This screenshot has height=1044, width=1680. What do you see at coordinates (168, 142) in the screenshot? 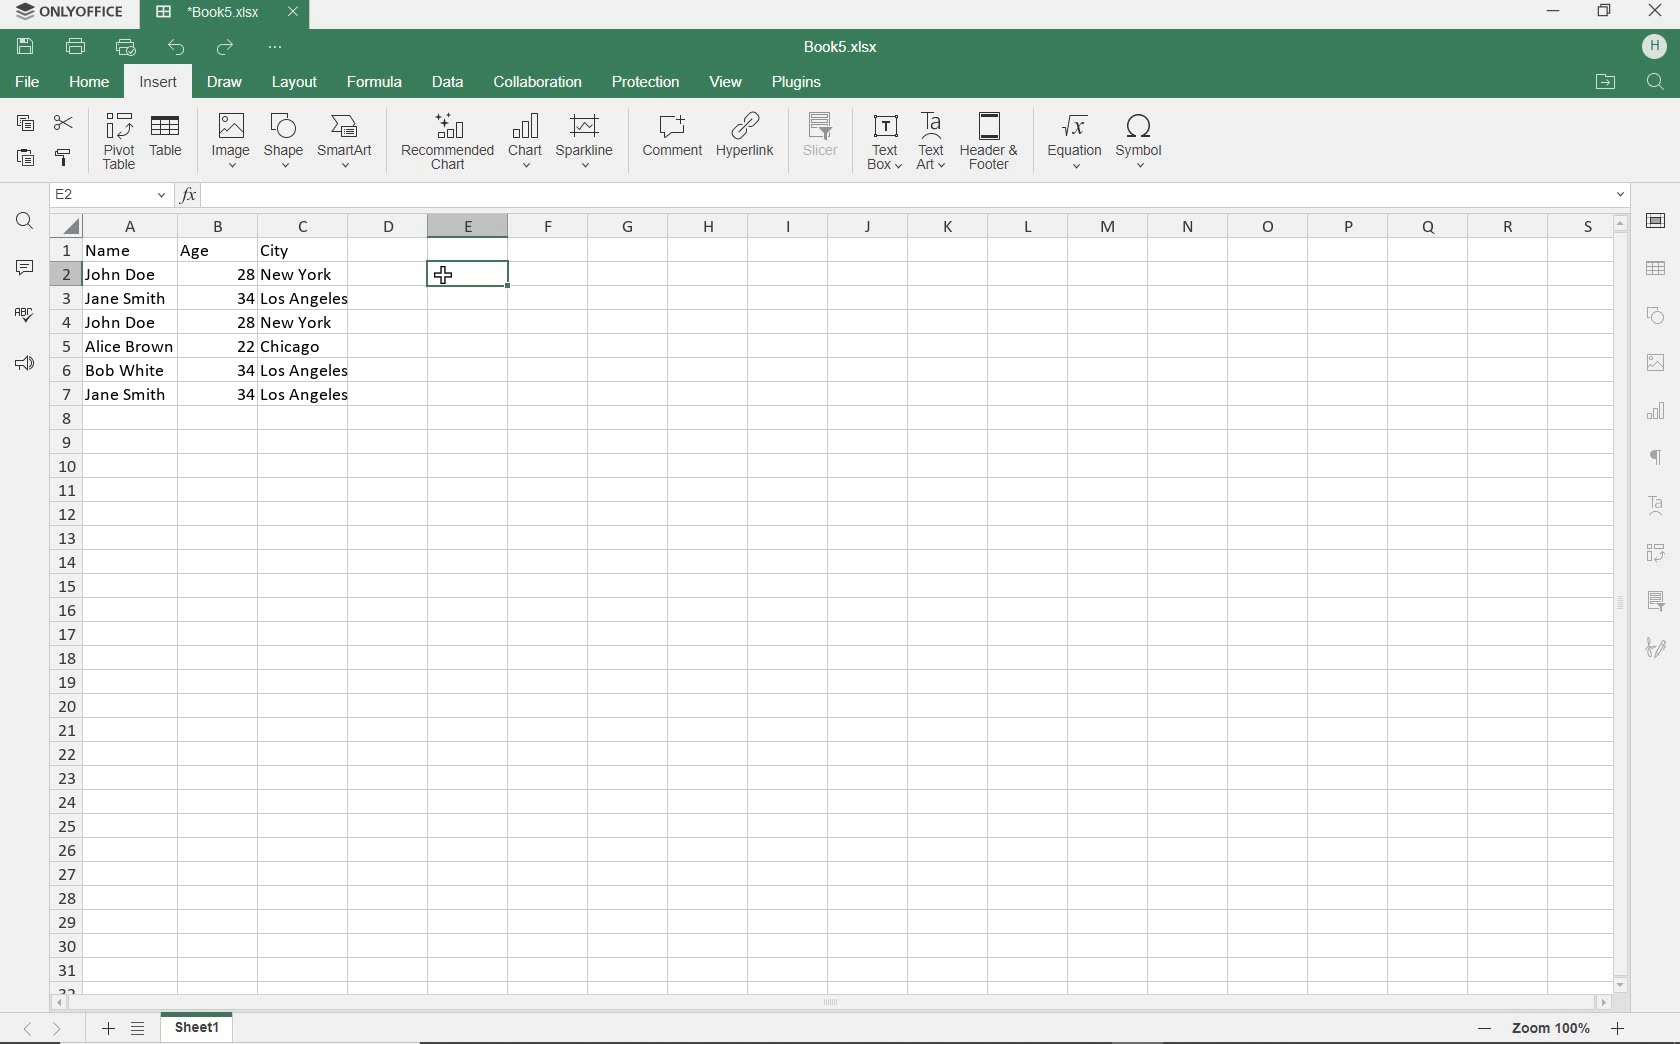
I see `TABLE` at bounding box center [168, 142].